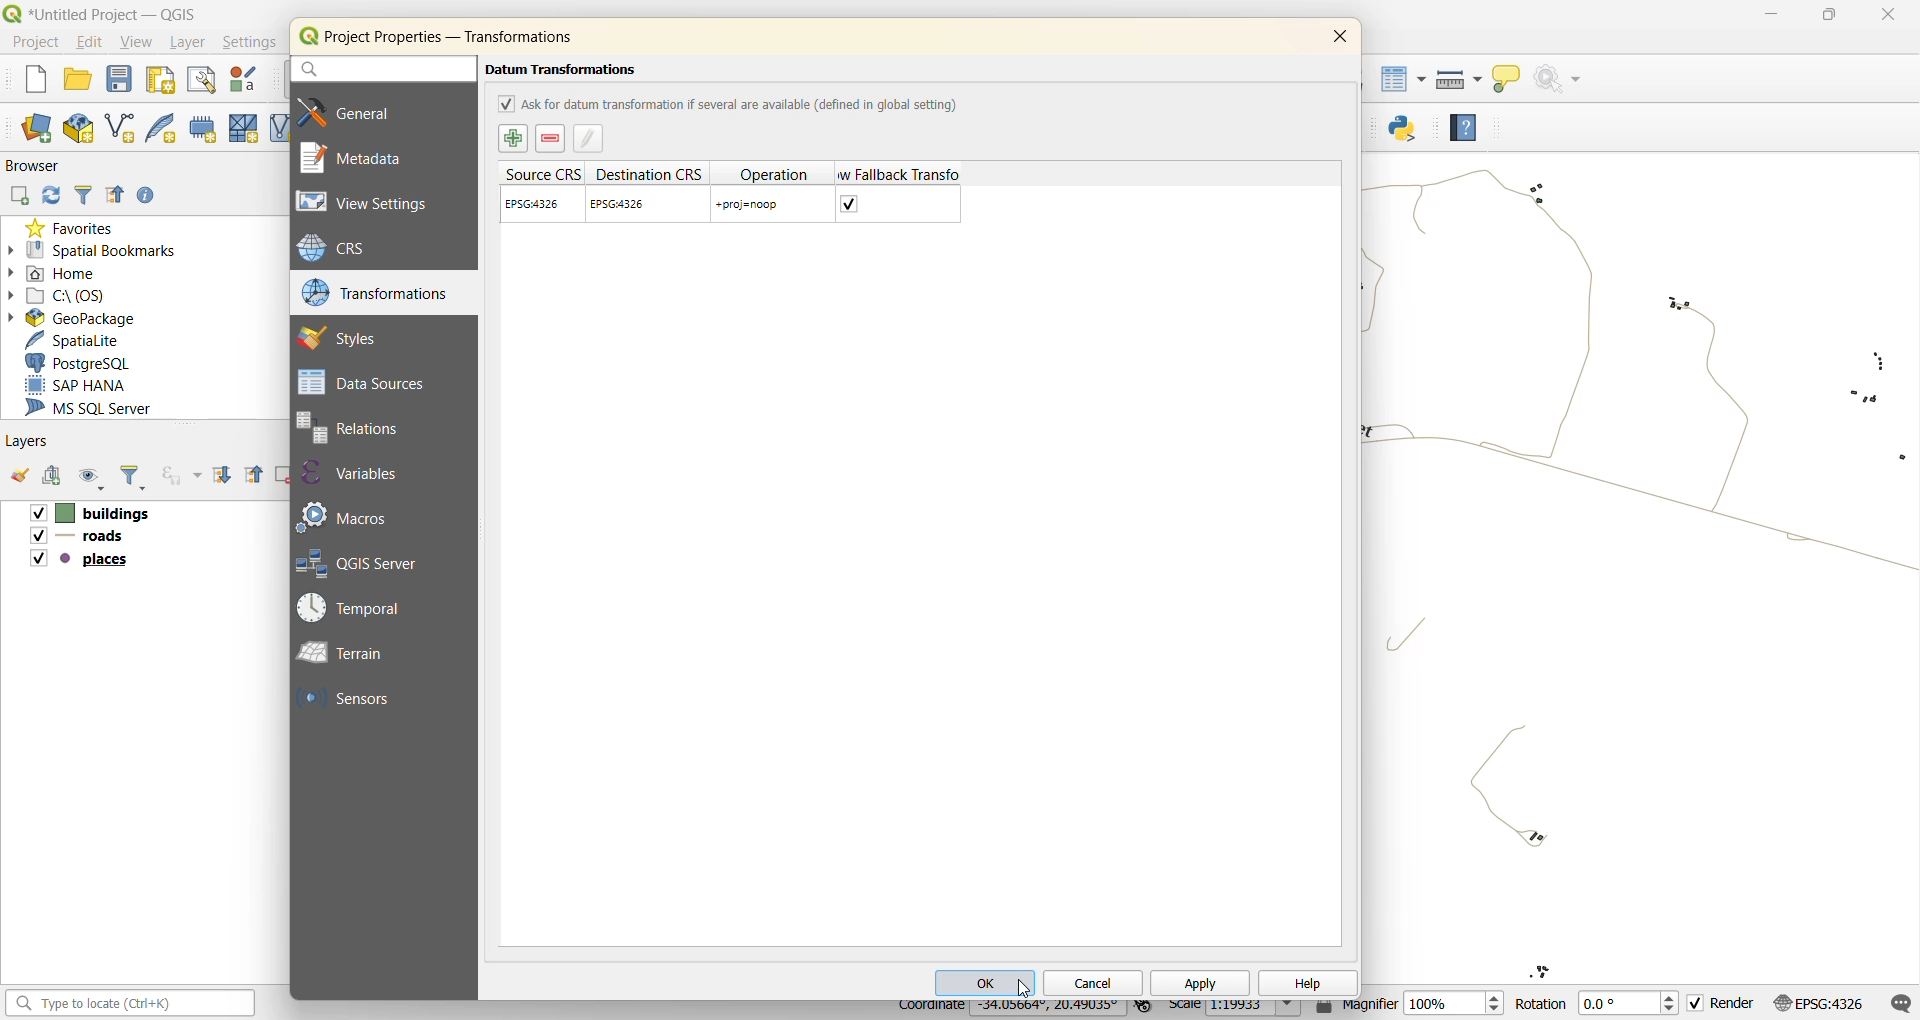  I want to click on geopackage, so click(74, 317).